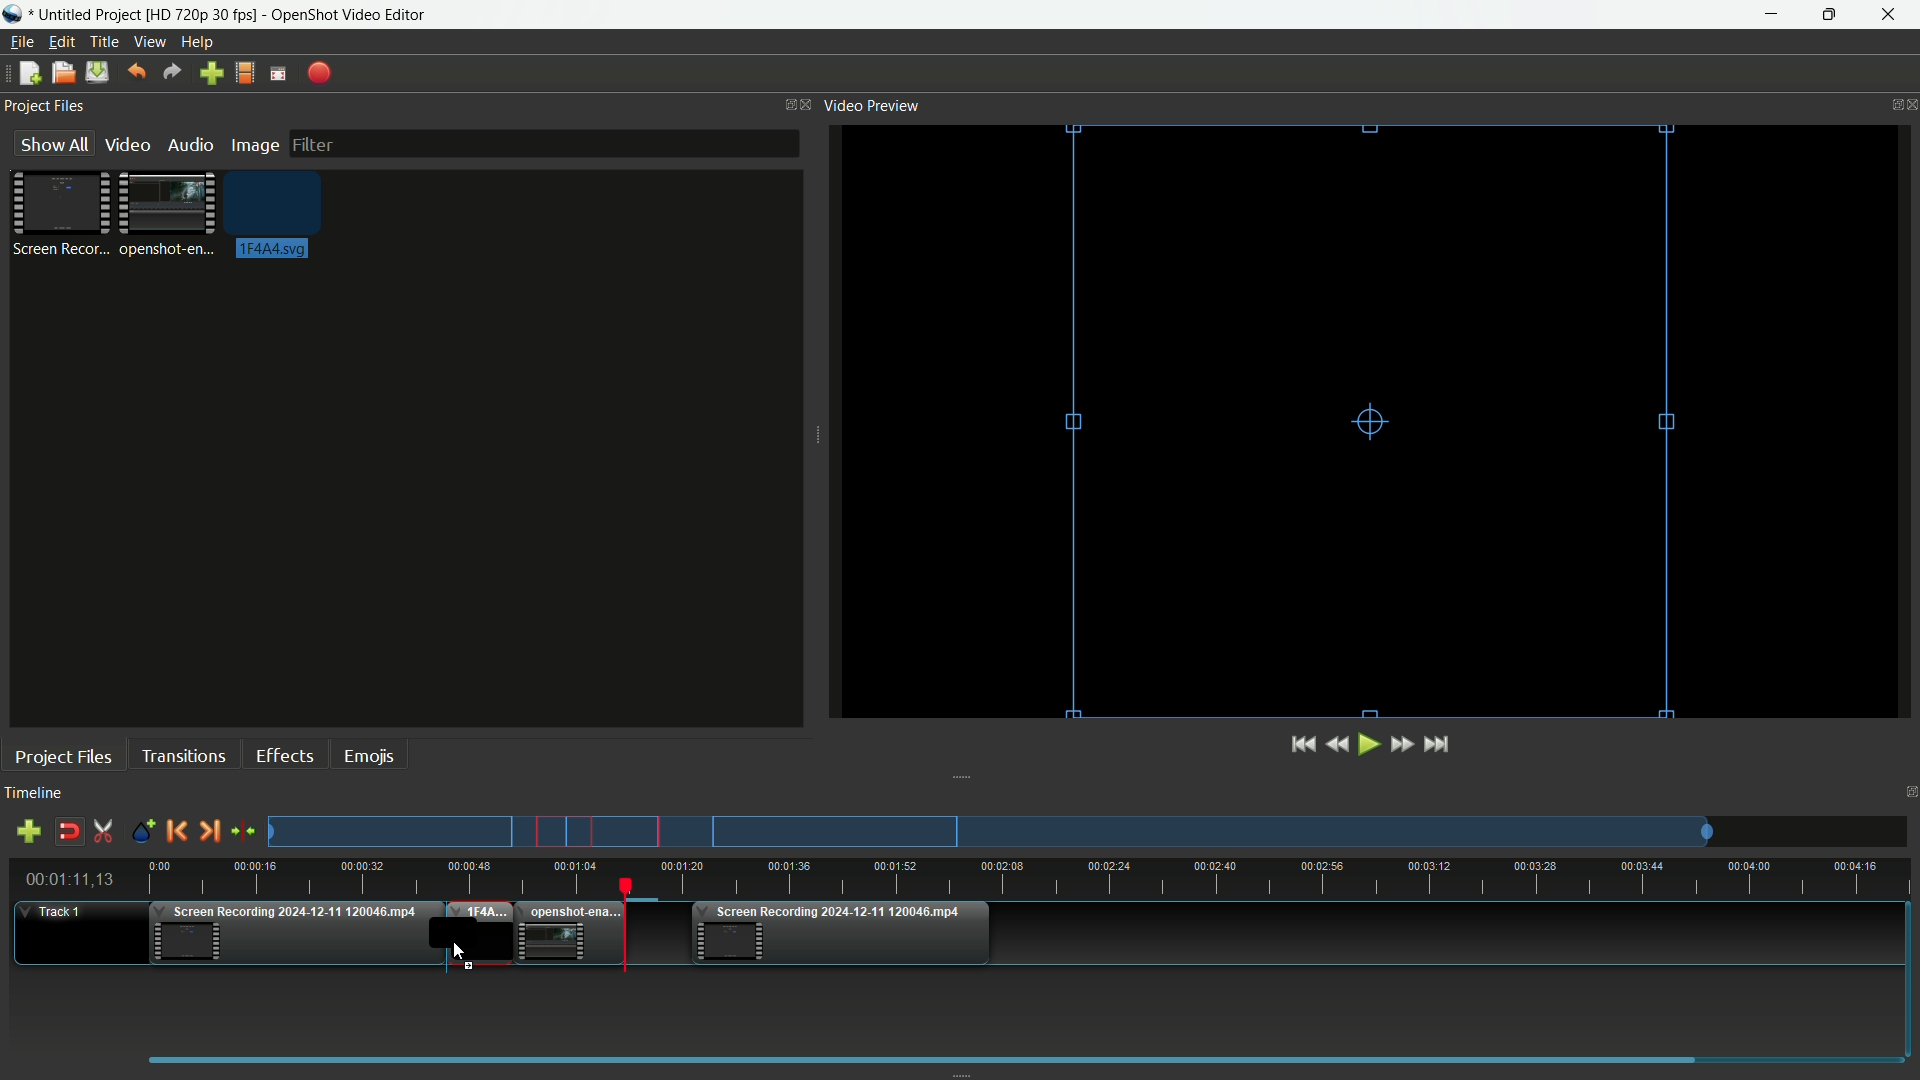 This screenshot has height=1080, width=1920. Describe the element at coordinates (369, 754) in the screenshot. I see `Emojis` at that location.